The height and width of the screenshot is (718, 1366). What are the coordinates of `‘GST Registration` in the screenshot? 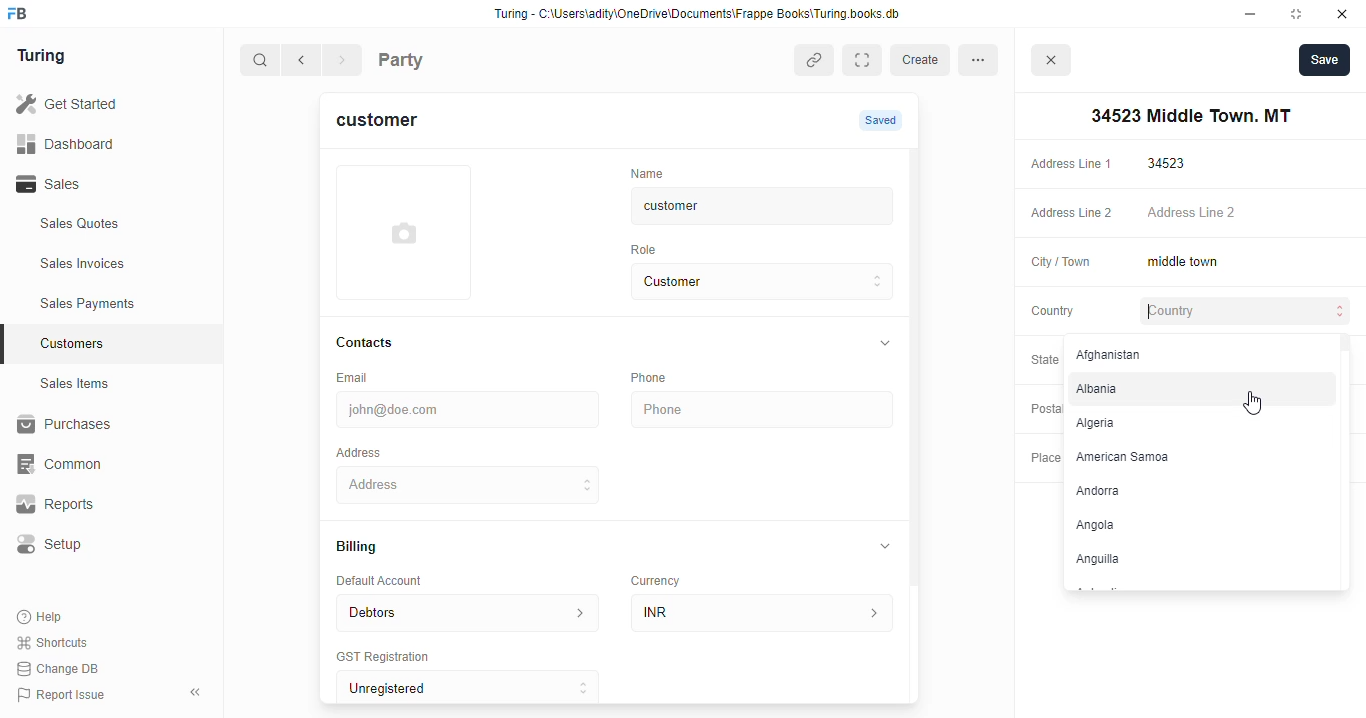 It's located at (390, 658).